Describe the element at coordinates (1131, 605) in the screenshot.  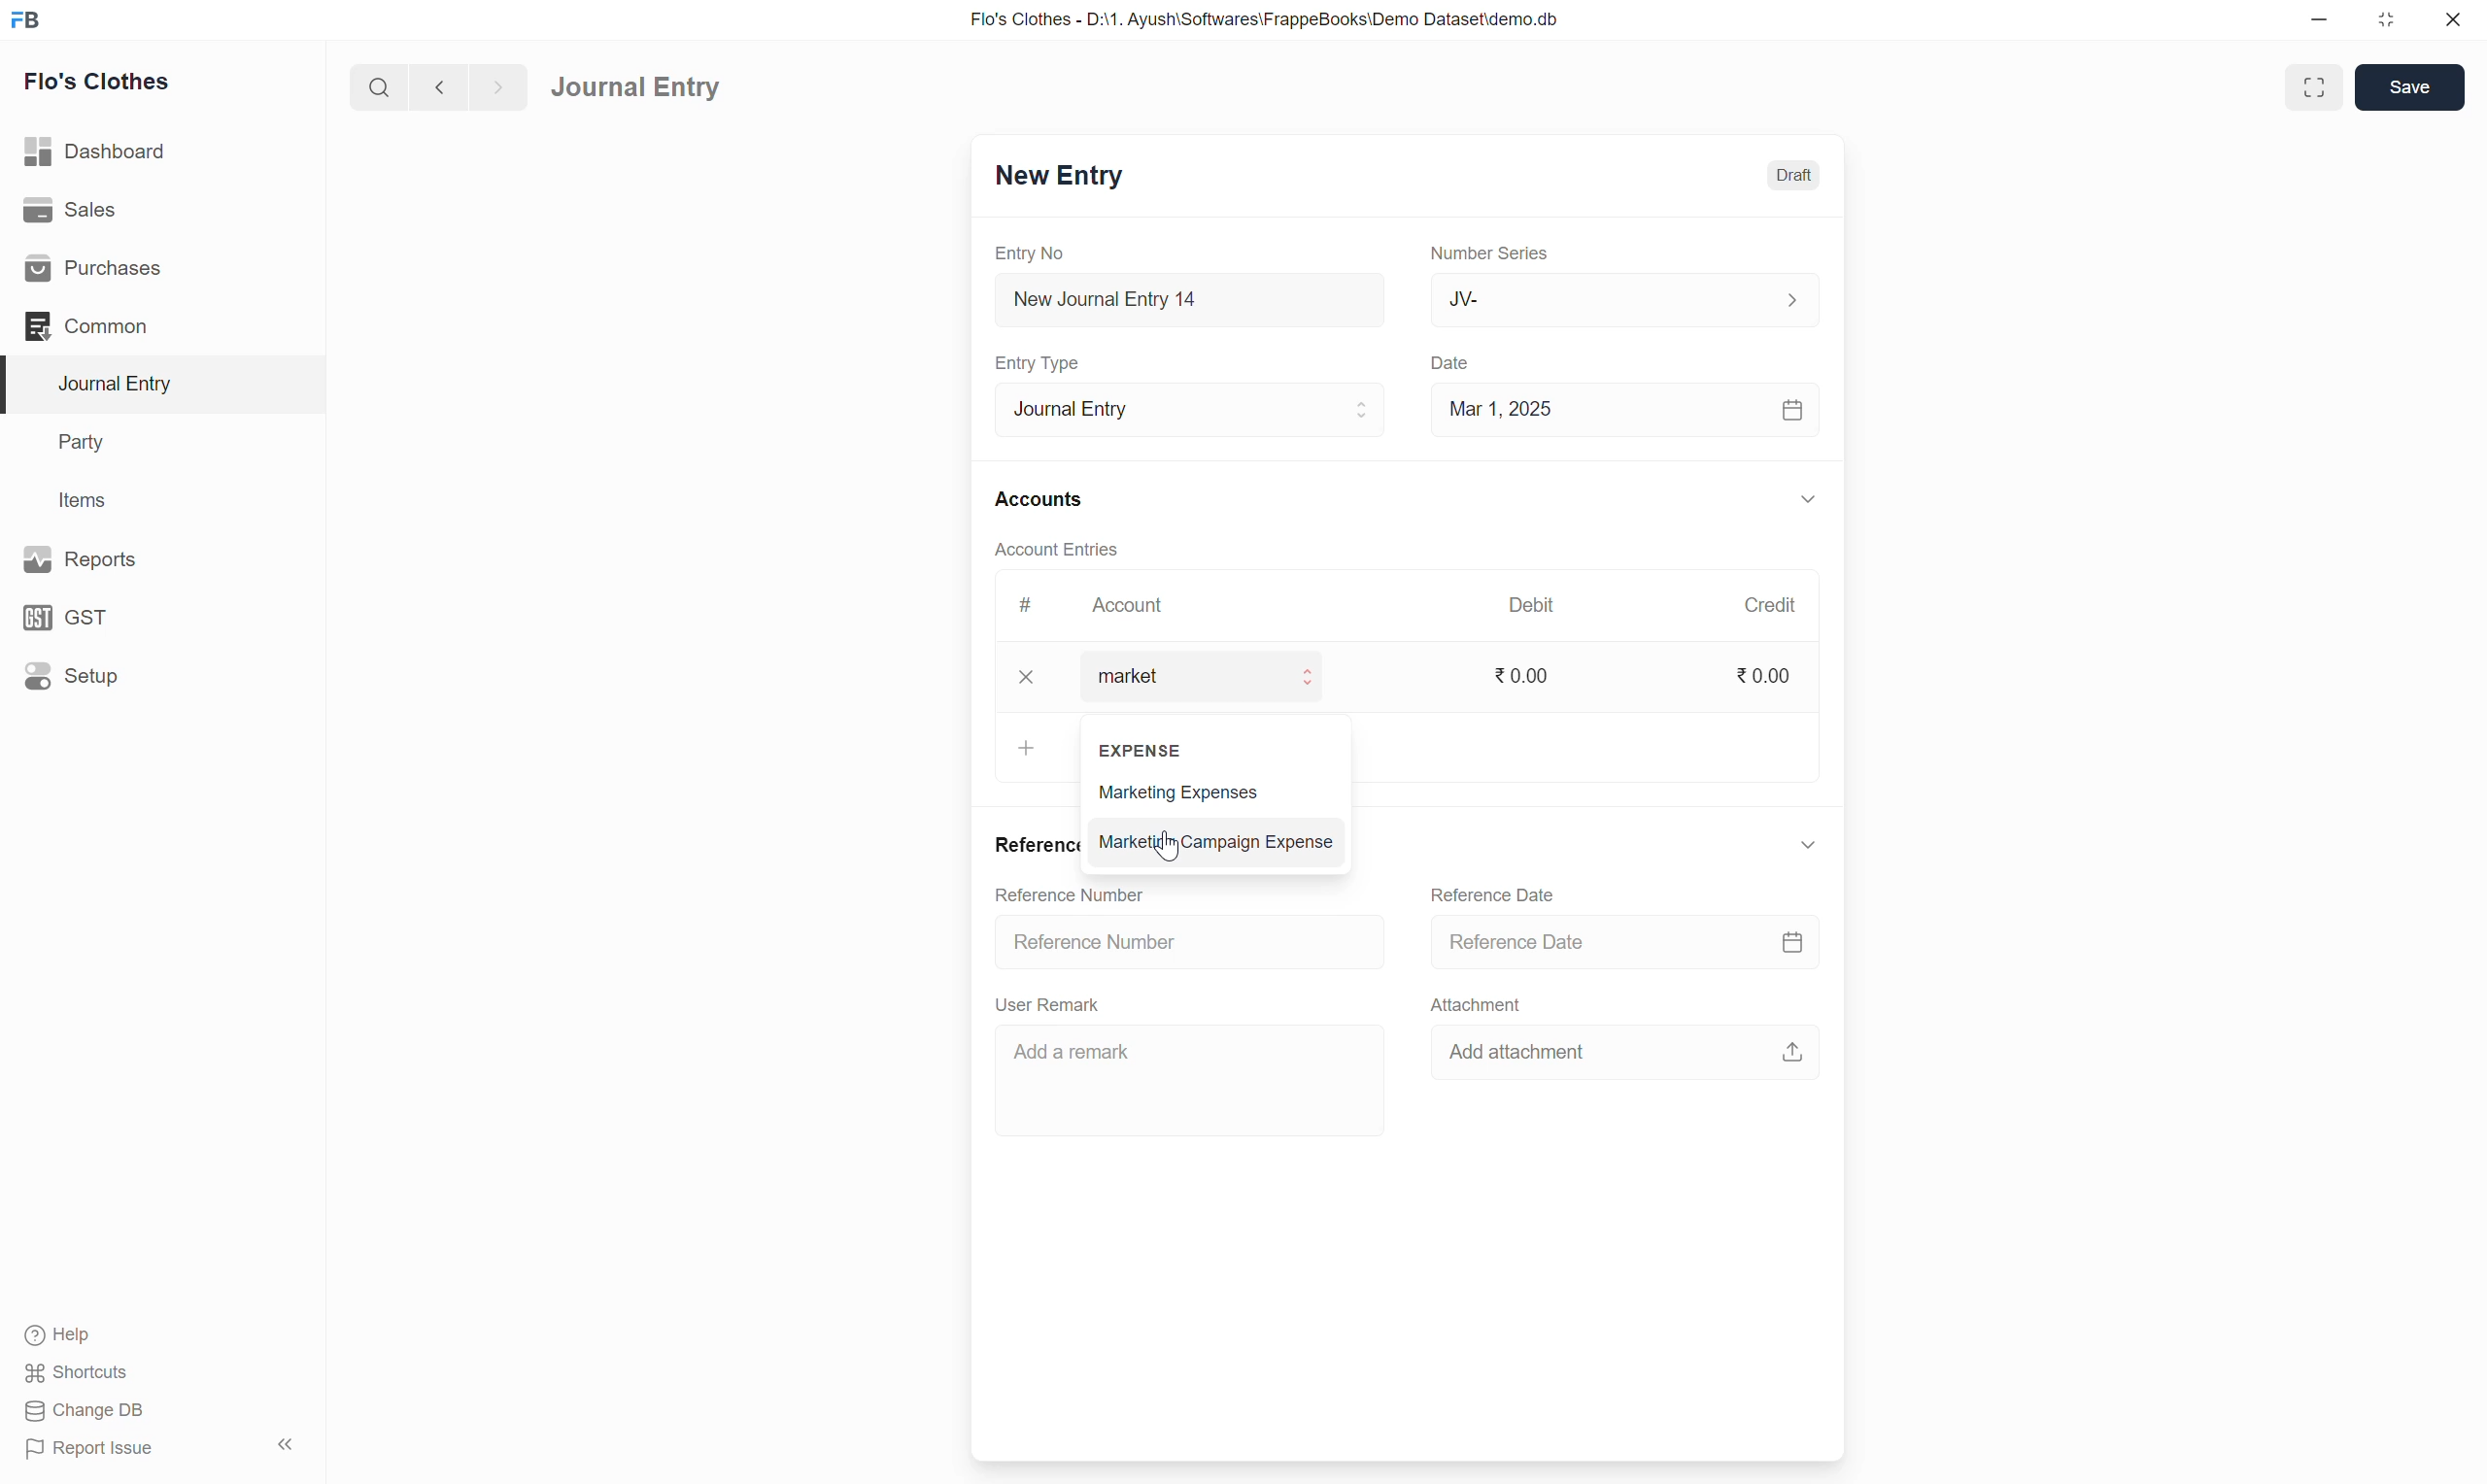
I see `Account` at that location.